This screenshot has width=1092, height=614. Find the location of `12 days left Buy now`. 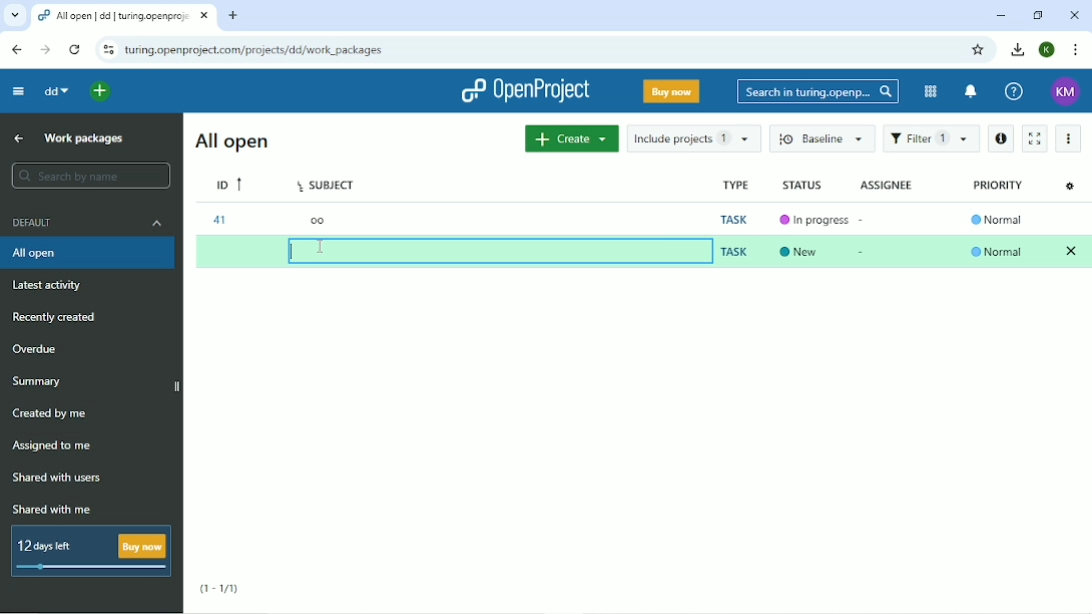

12 days left Buy now is located at coordinates (92, 551).